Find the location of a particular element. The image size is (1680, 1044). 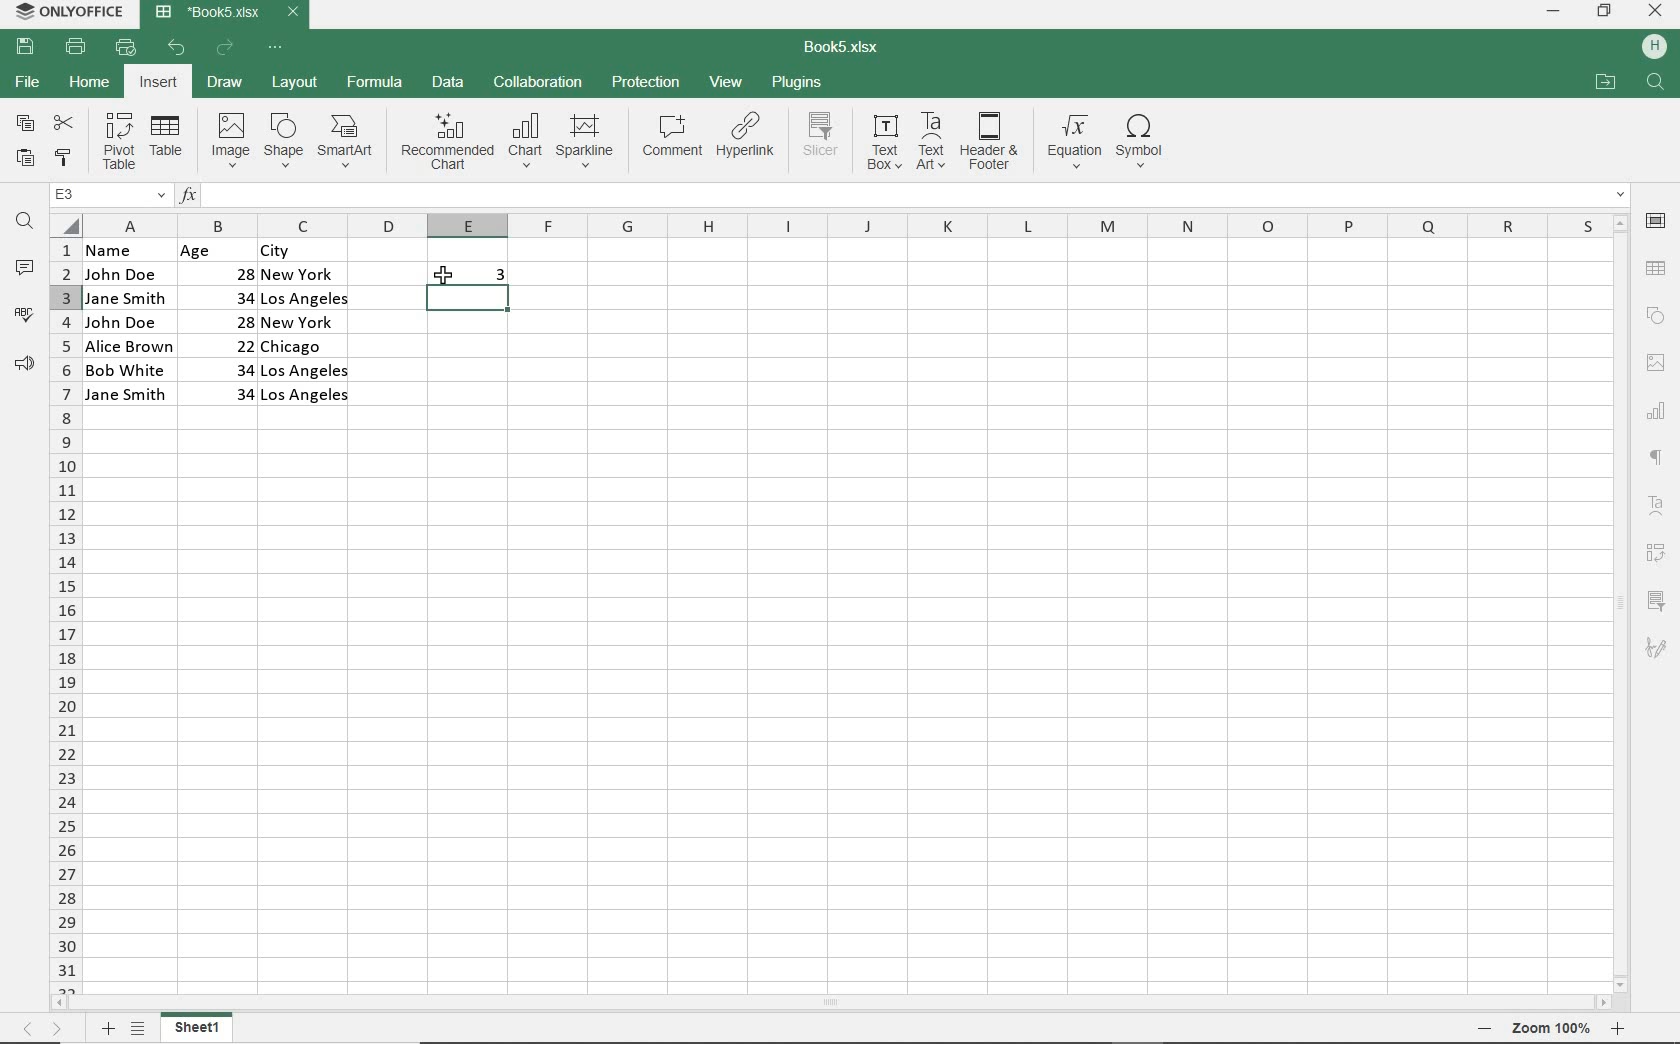

Los Angeles is located at coordinates (308, 370).